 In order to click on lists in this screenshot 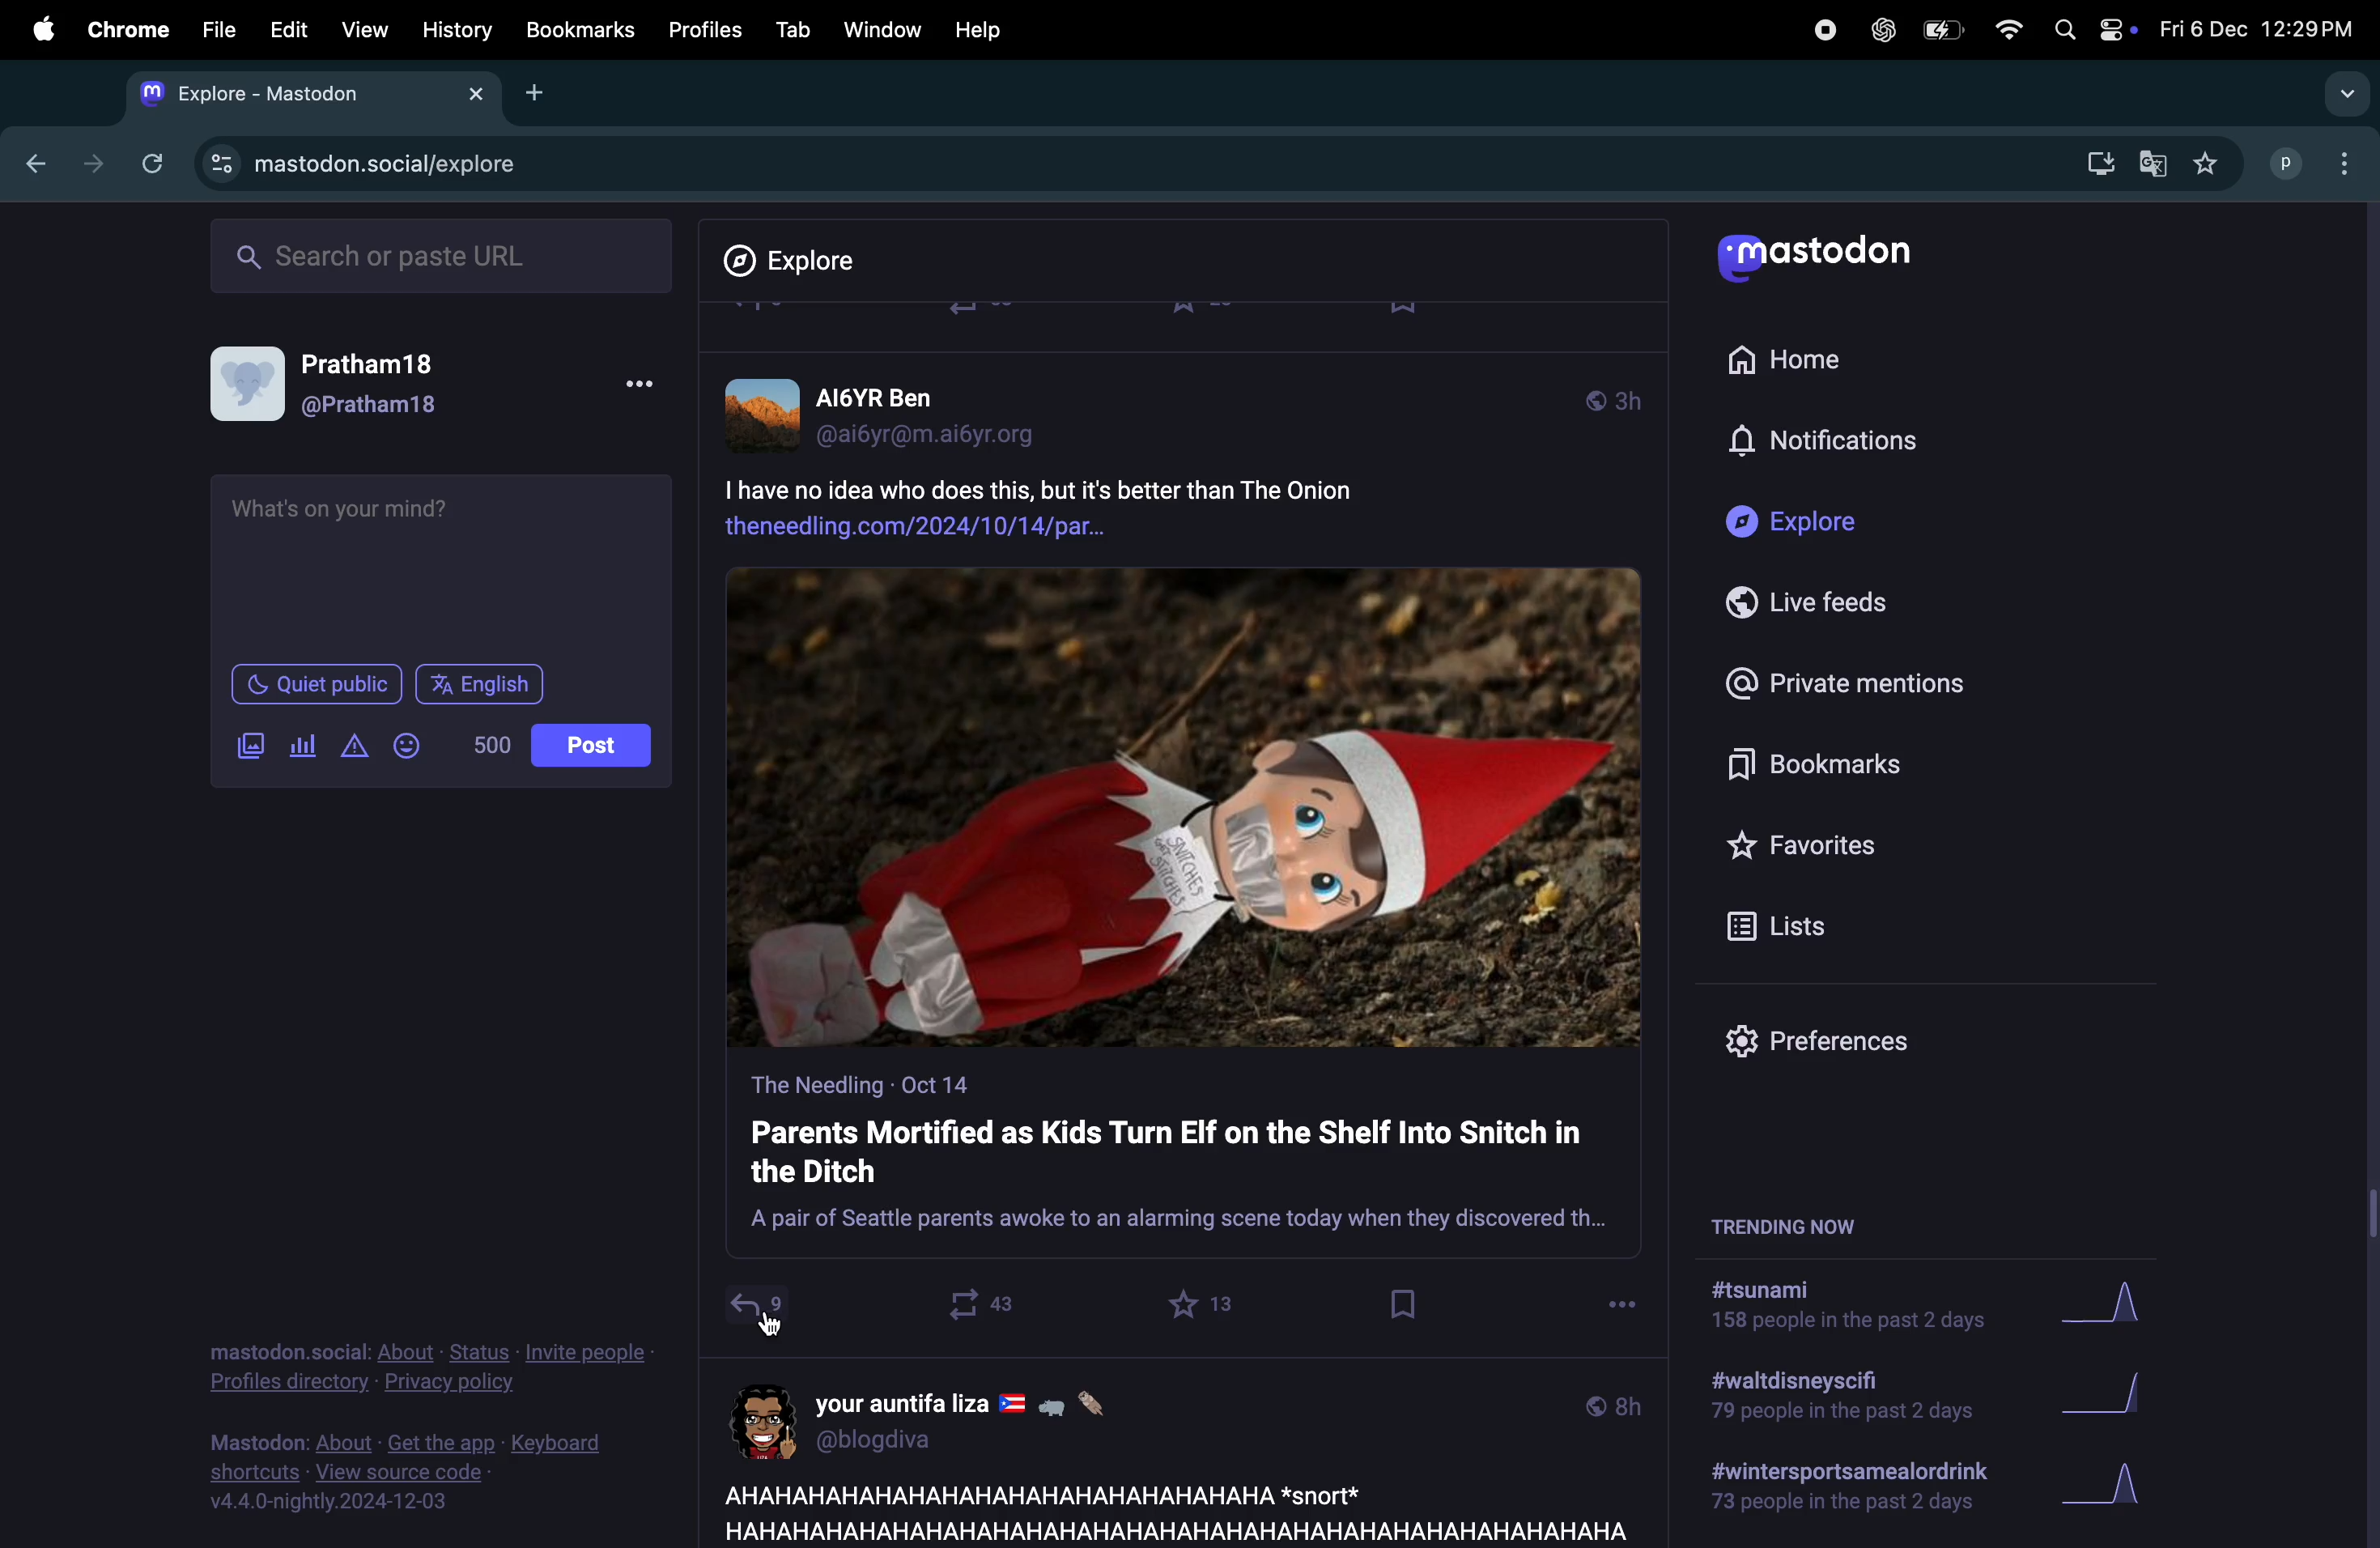, I will do `click(1787, 925)`.